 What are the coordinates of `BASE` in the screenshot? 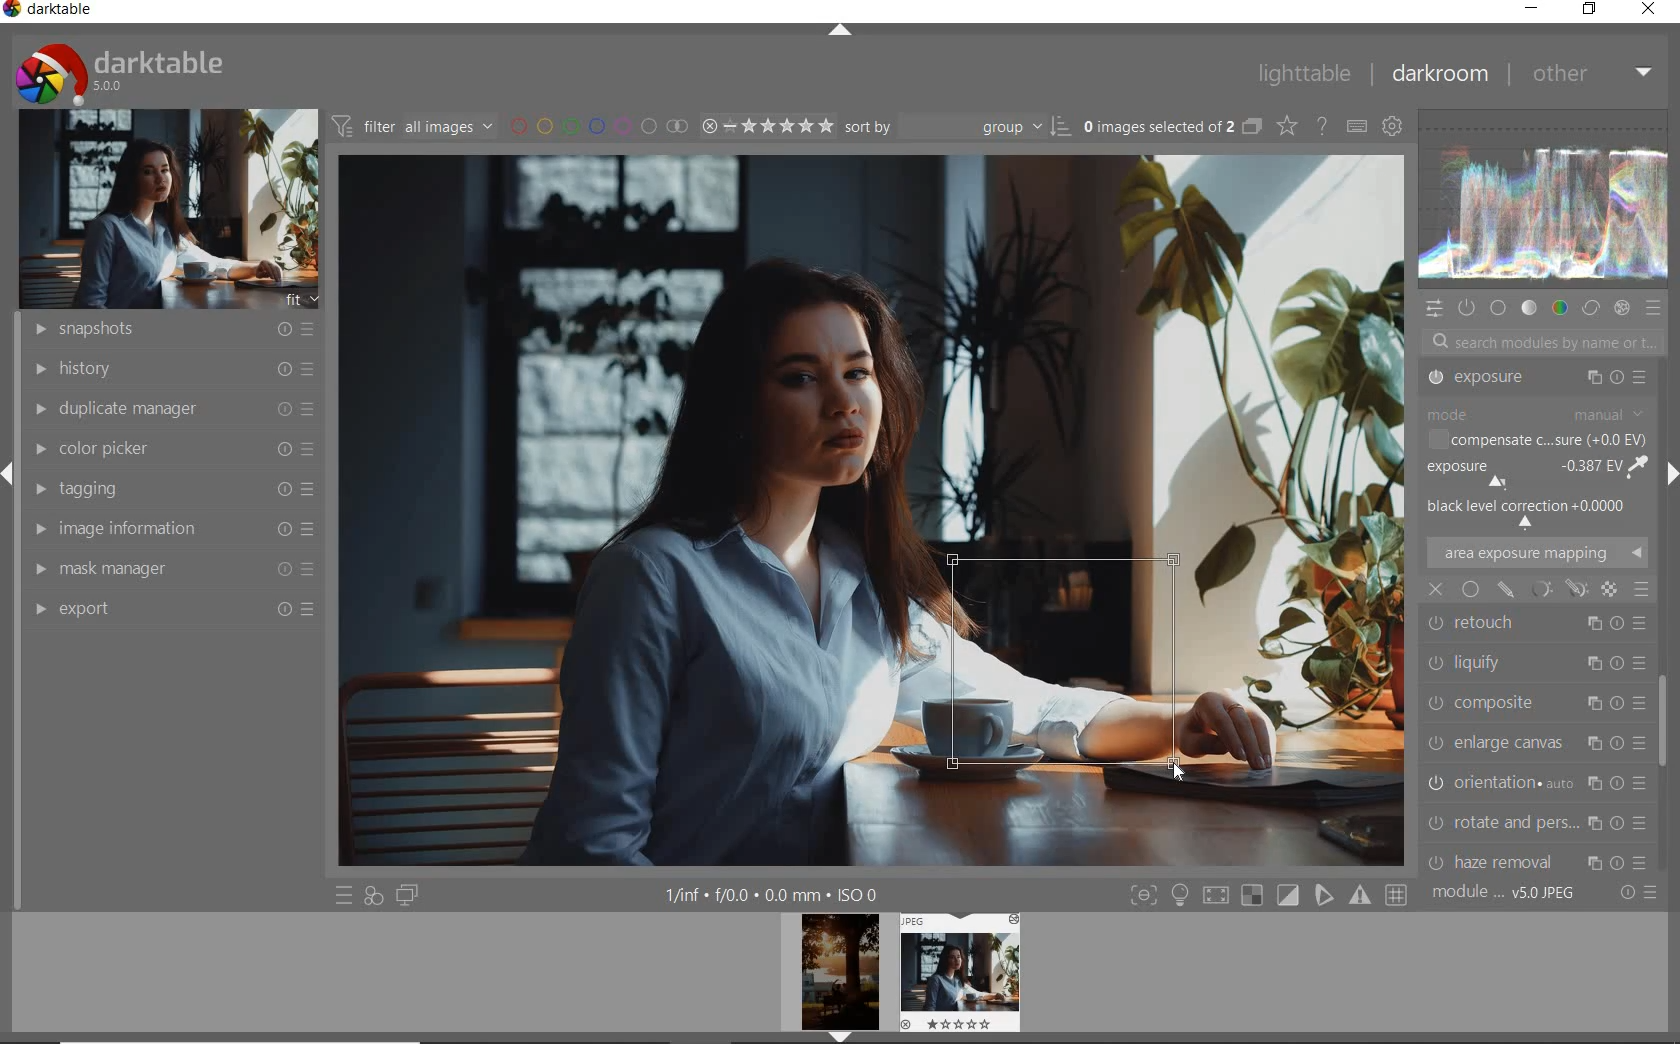 It's located at (1498, 309).